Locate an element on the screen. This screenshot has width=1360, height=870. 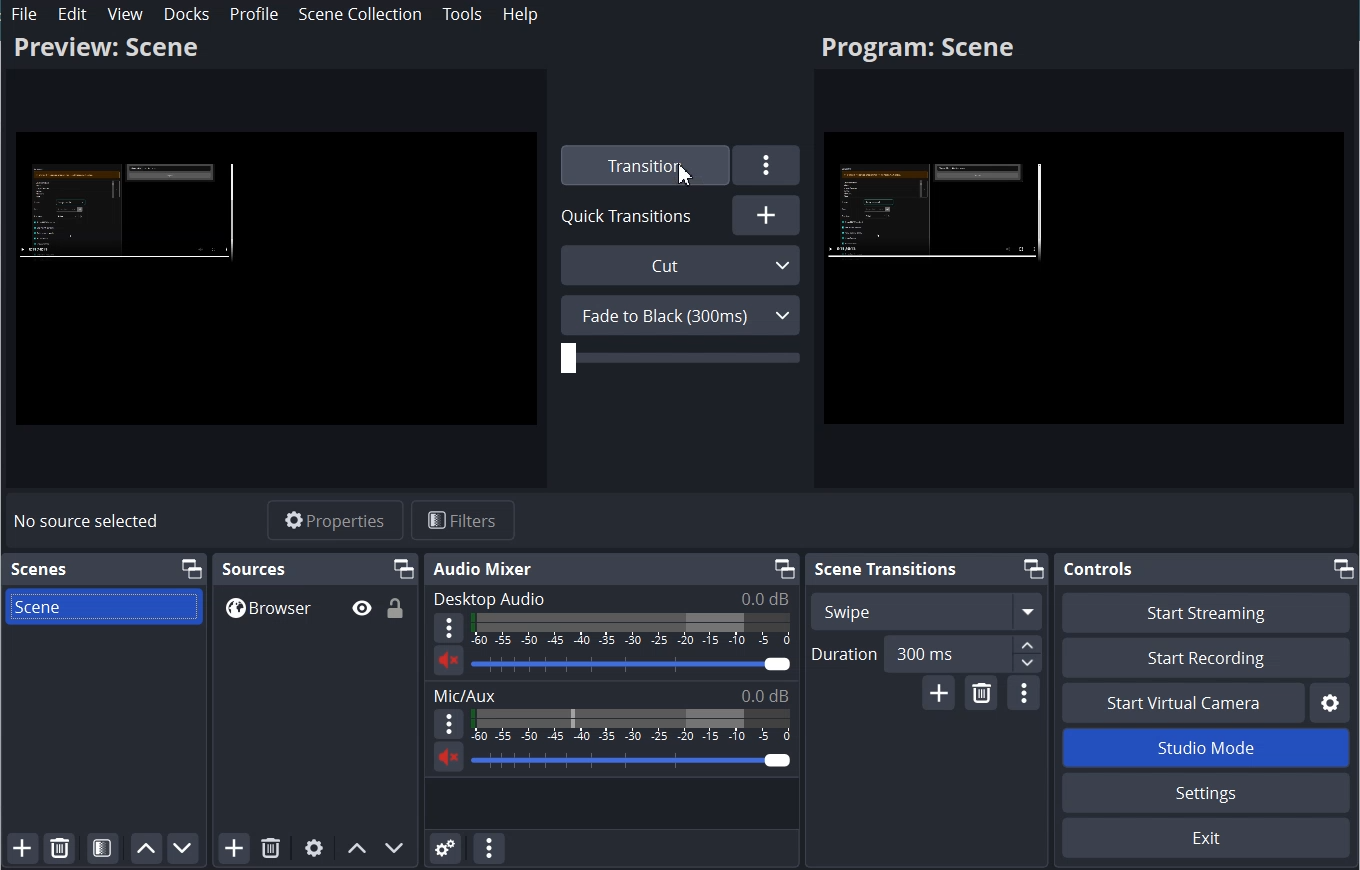
Lock is located at coordinates (396, 607).